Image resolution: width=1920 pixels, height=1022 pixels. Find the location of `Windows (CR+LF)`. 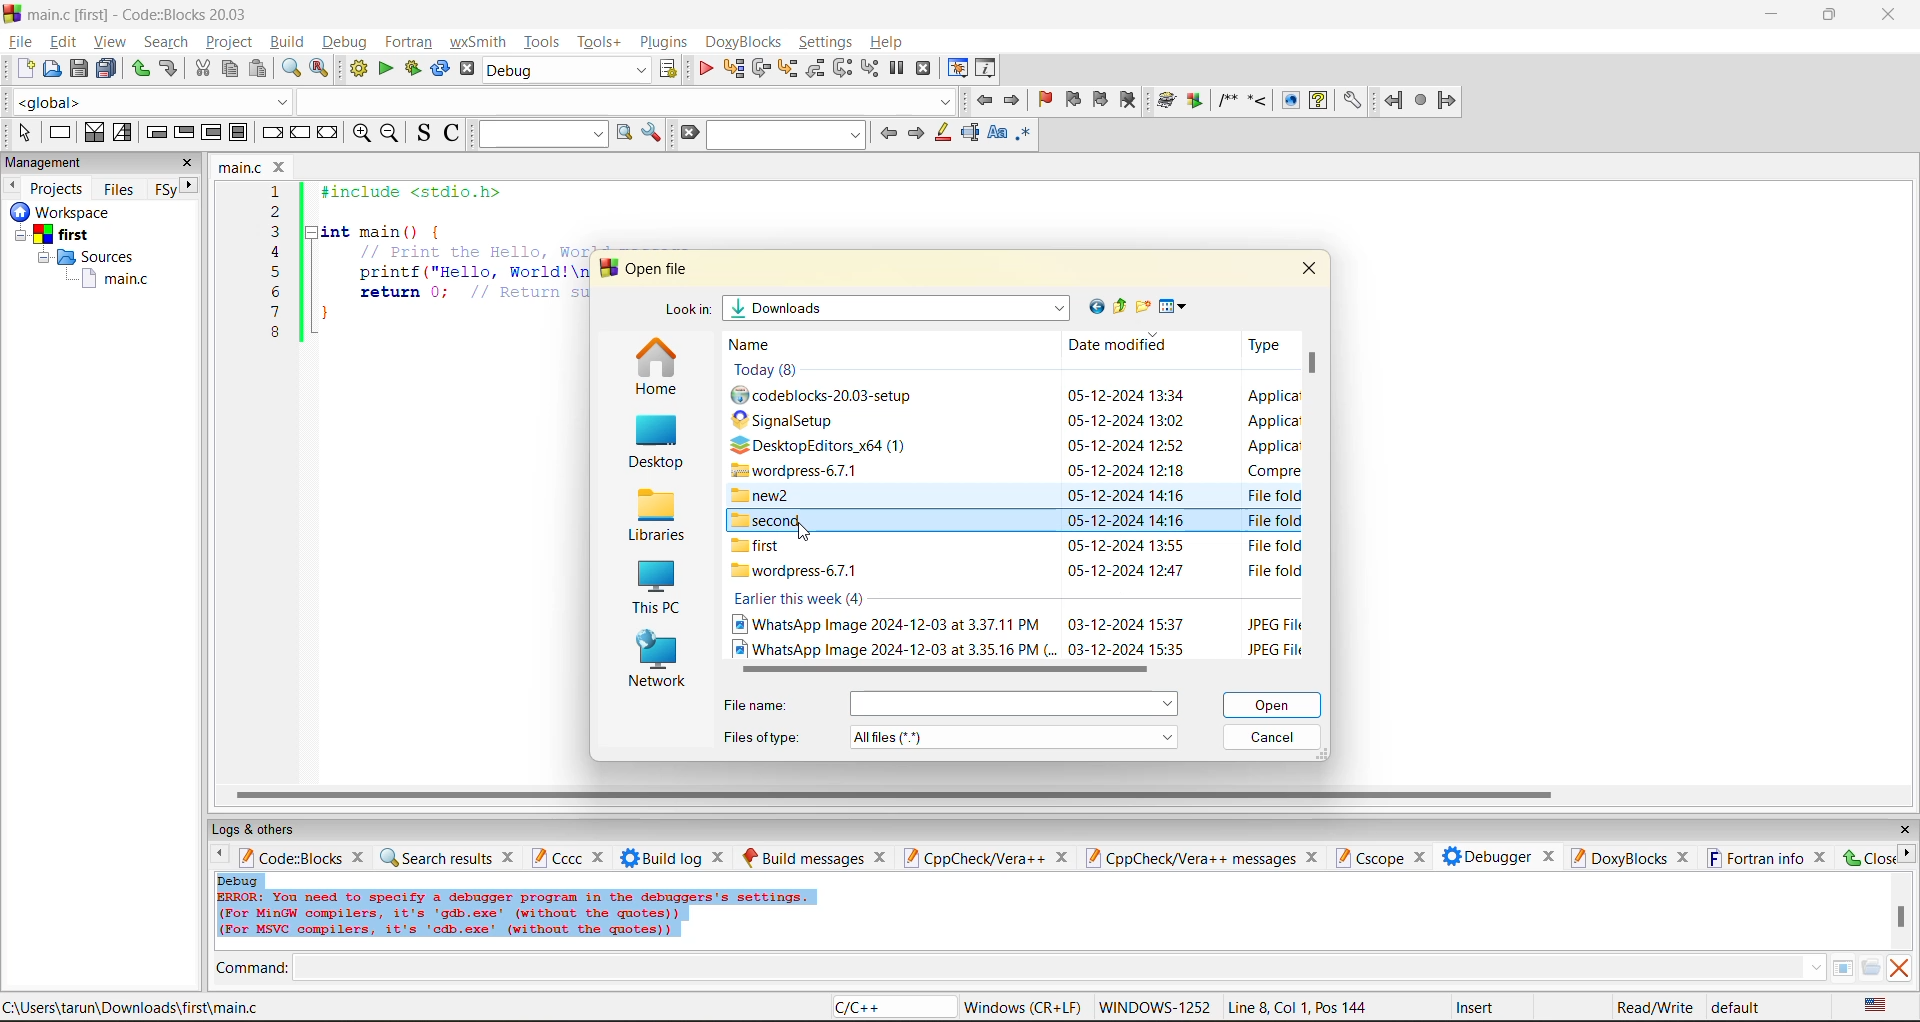

Windows (CR+LF) is located at coordinates (1025, 1007).